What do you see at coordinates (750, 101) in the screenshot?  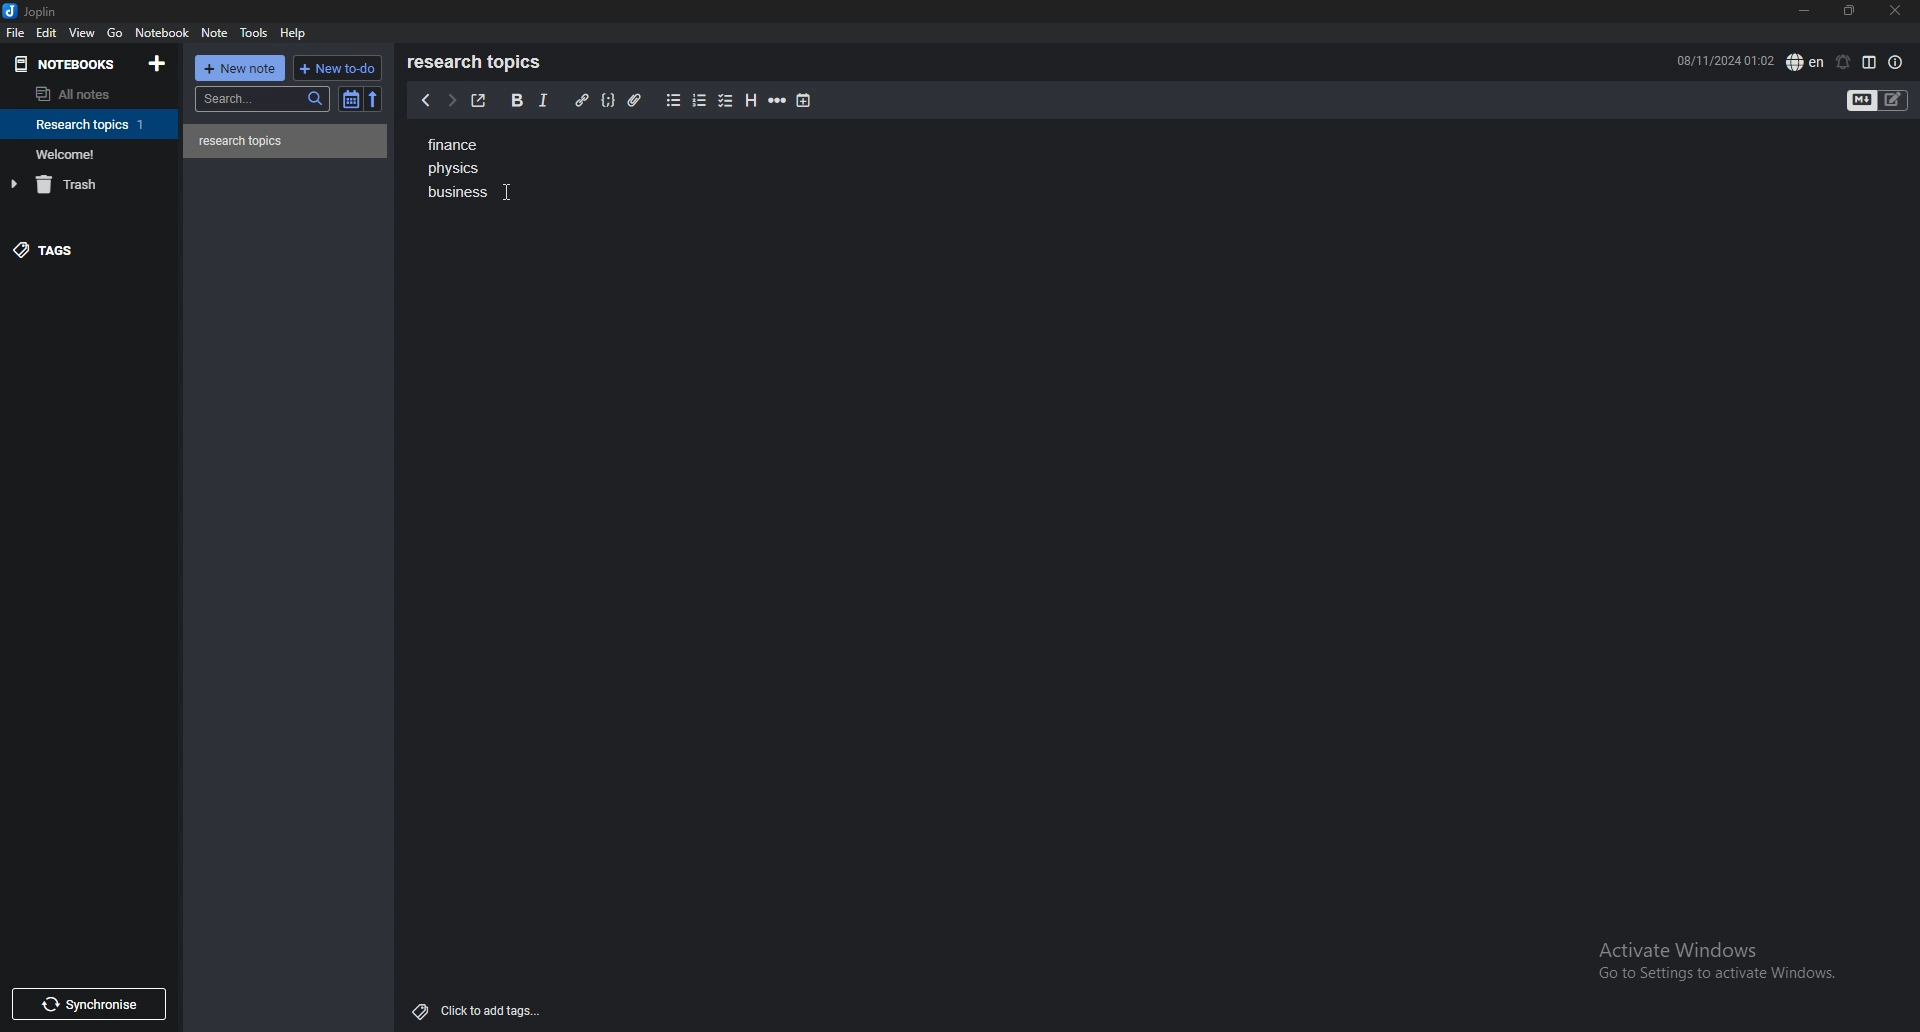 I see `heading` at bounding box center [750, 101].